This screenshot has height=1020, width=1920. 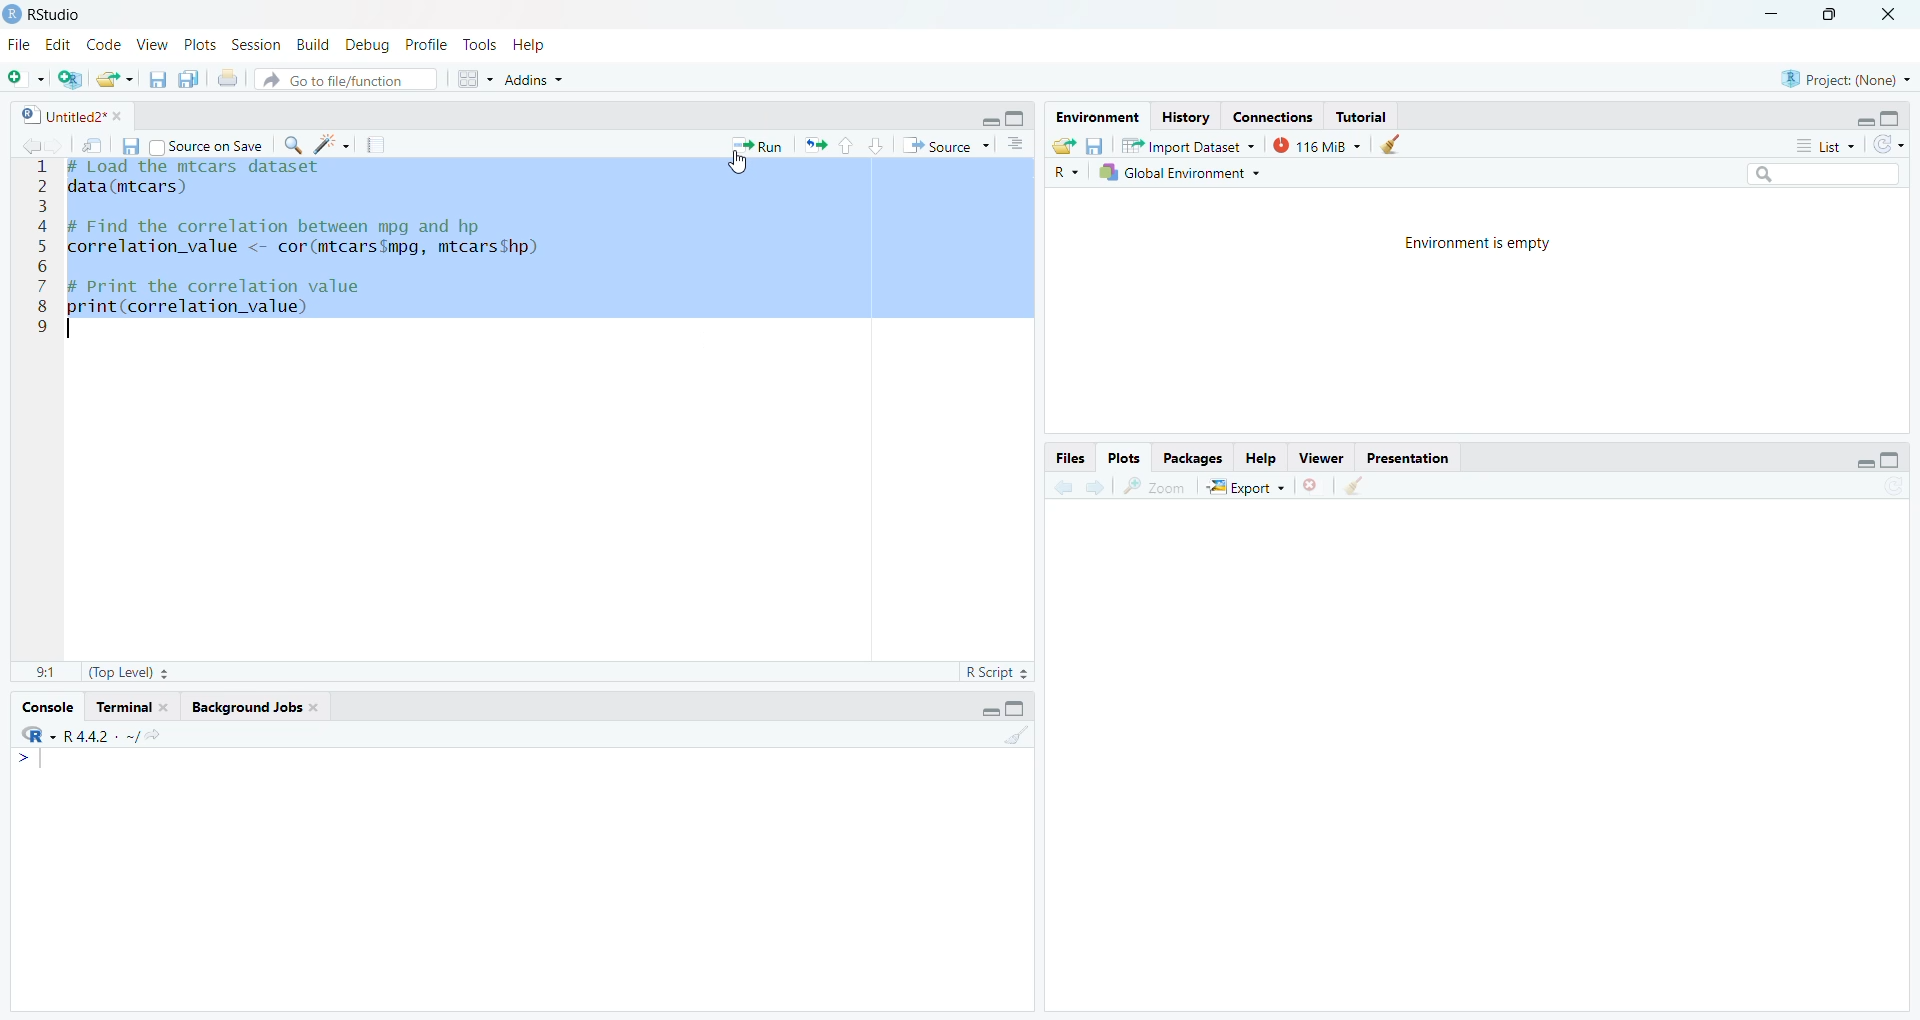 I want to click on Find/Replace, so click(x=293, y=144).